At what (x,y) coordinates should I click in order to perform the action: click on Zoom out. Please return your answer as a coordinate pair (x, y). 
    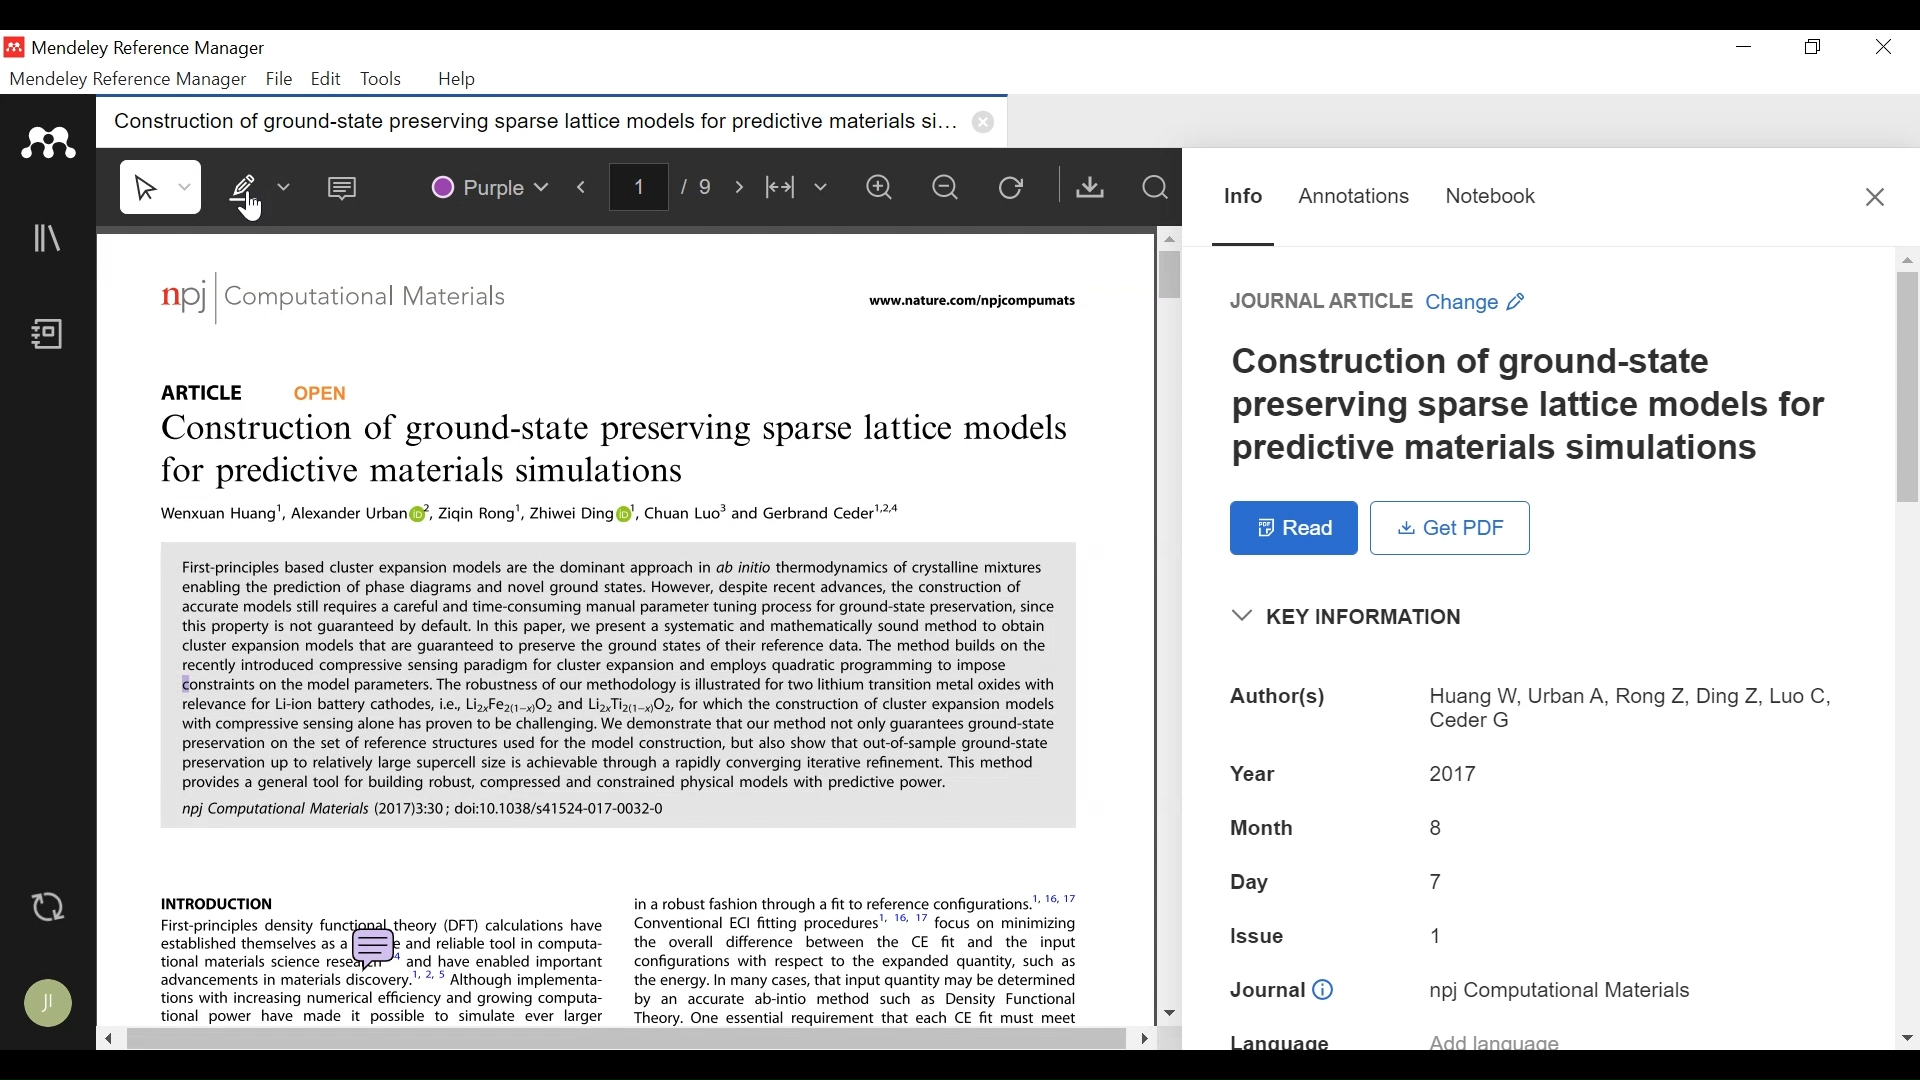
    Looking at the image, I should click on (947, 186).